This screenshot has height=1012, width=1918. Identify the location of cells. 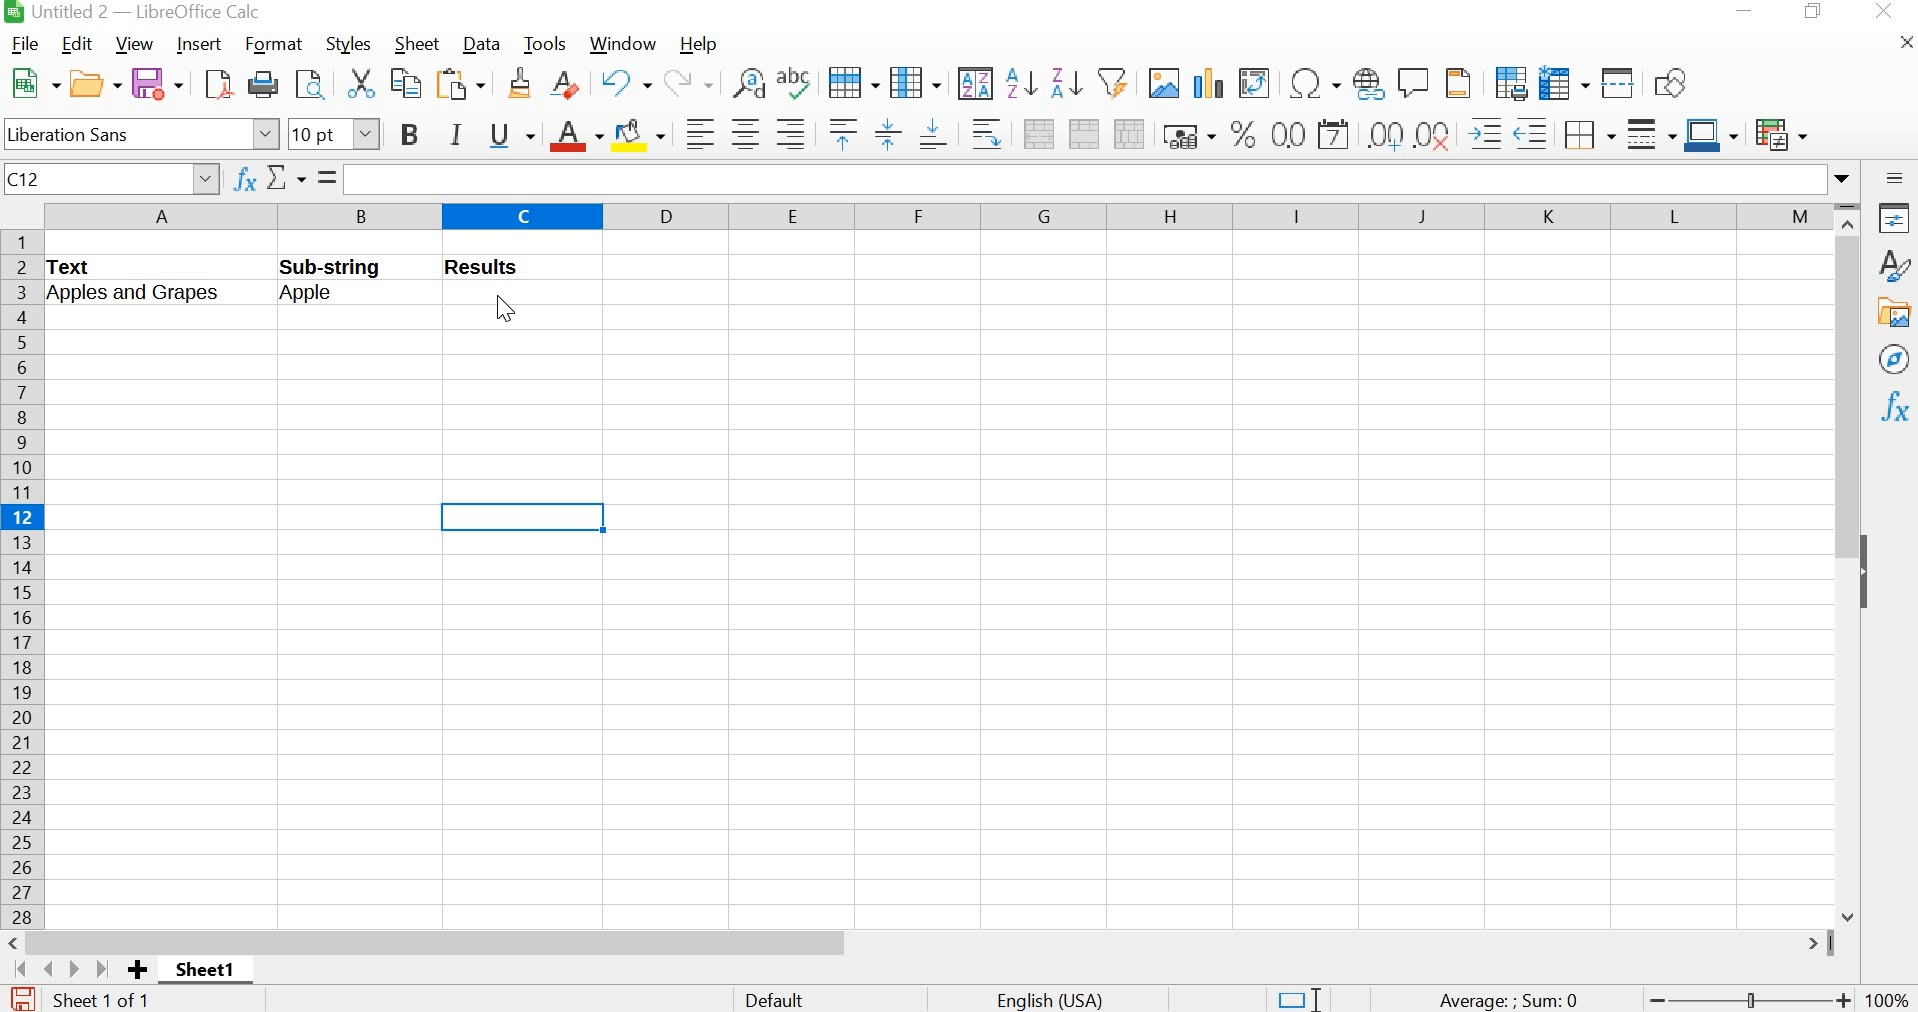
(1236, 578).